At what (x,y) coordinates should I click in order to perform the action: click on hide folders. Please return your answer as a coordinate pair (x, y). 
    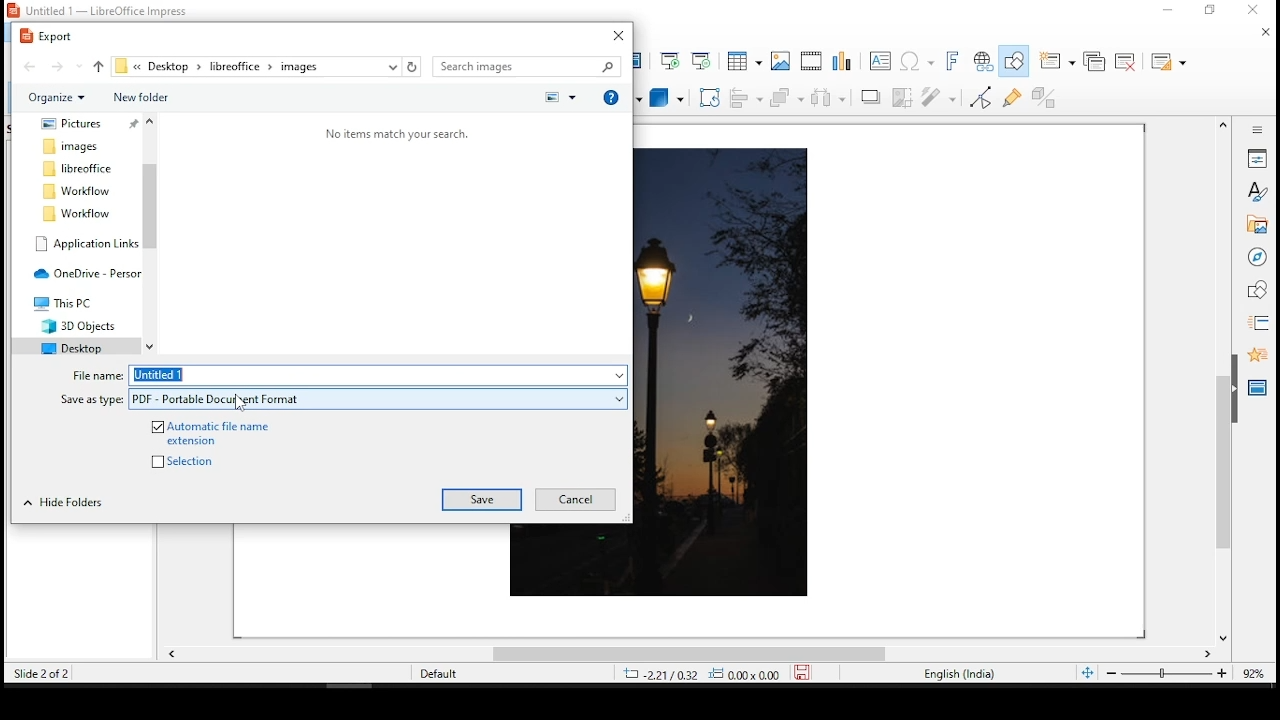
    Looking at the image, I should click on (63, 503).